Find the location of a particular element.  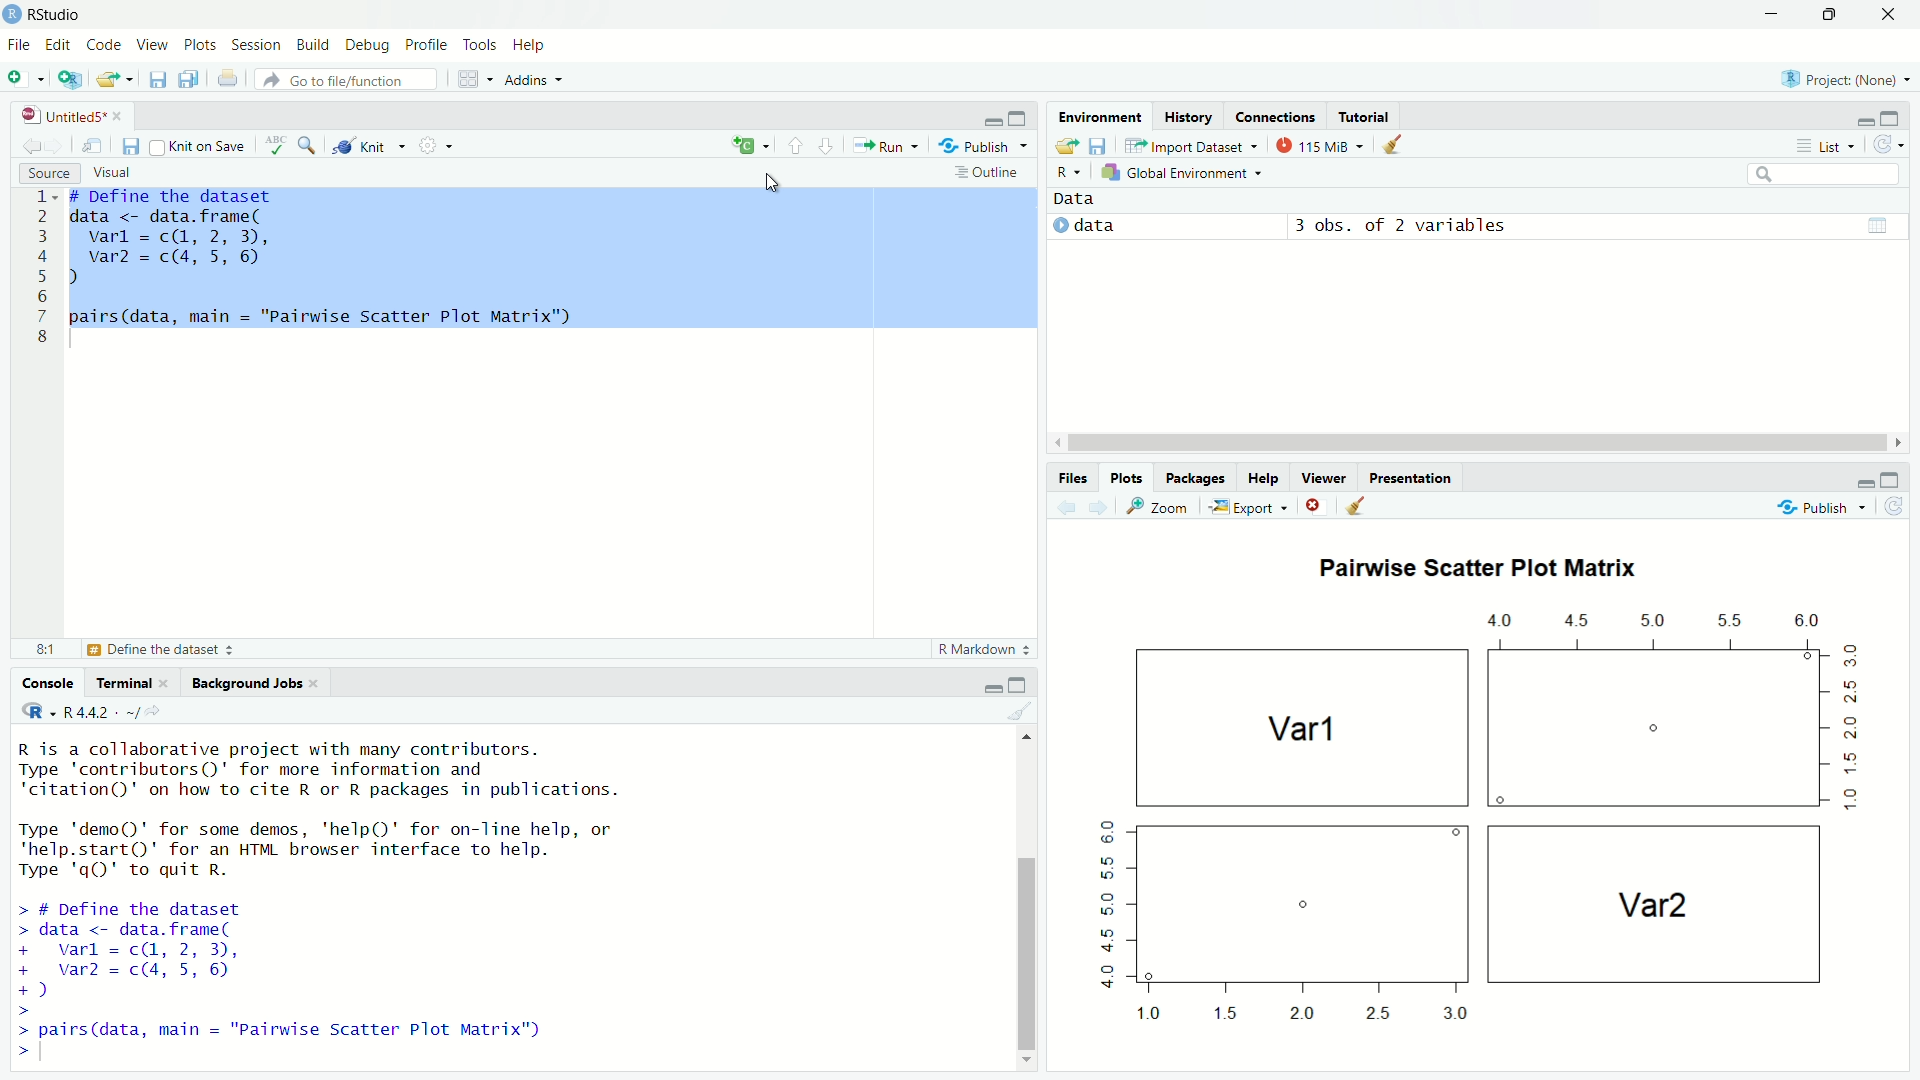

History is located at coordinates (1188, 116).